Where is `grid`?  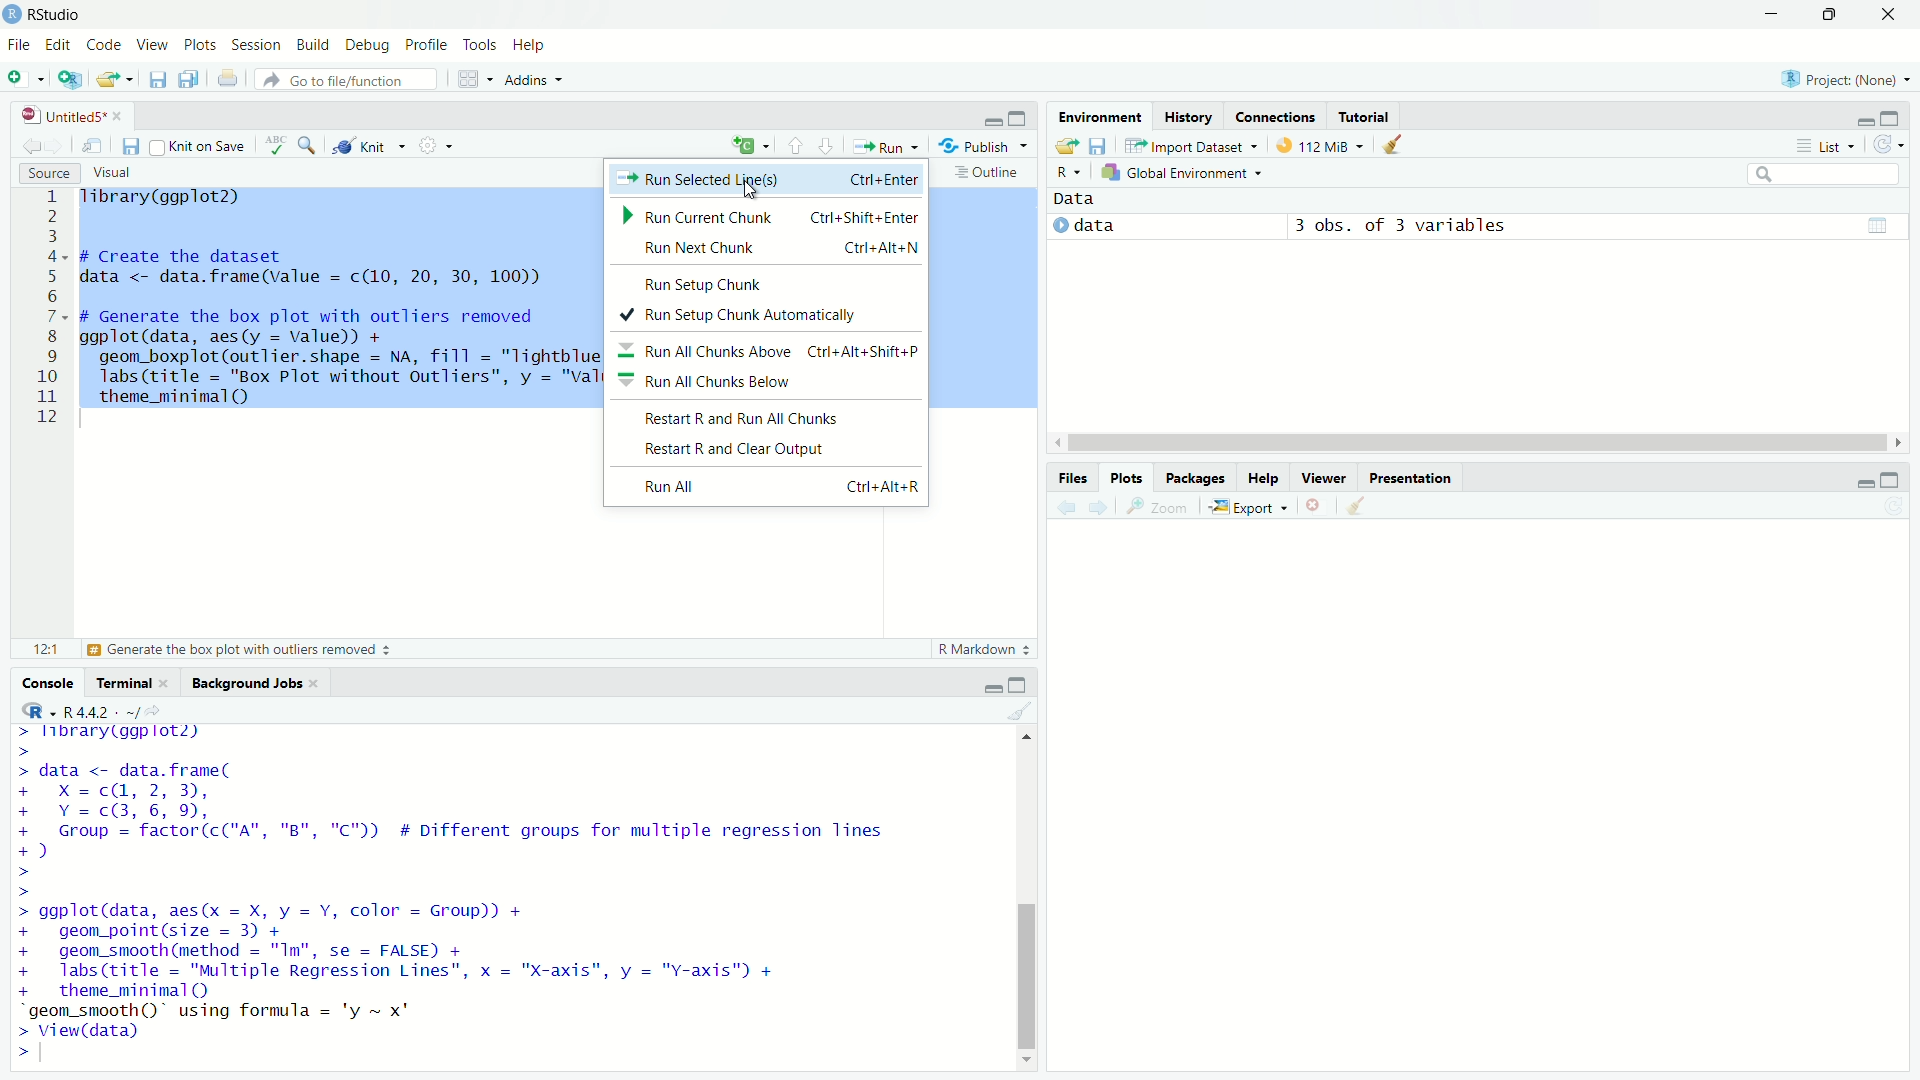 grid is located at coordinates (467, 85).